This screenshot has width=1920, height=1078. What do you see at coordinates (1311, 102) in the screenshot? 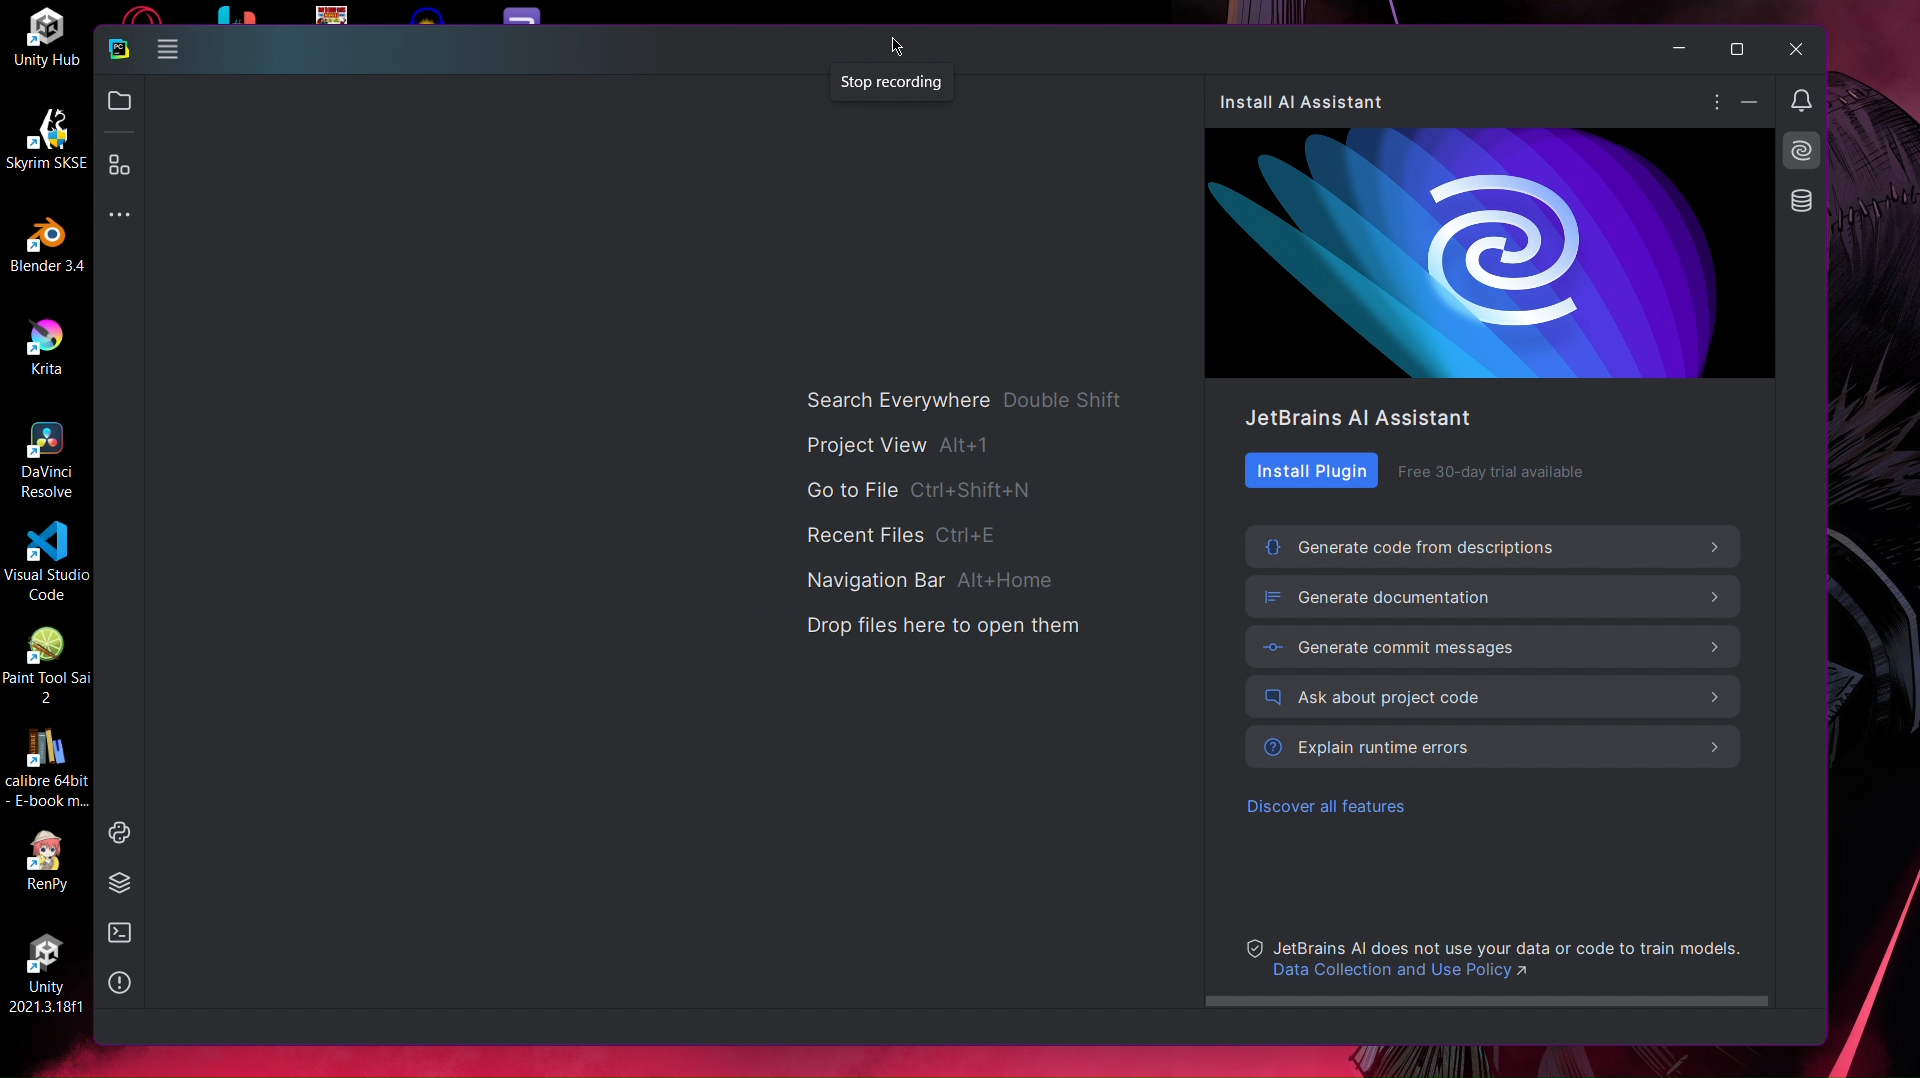
I see `Install AI Assistant` at bounding box center [1311, 102].